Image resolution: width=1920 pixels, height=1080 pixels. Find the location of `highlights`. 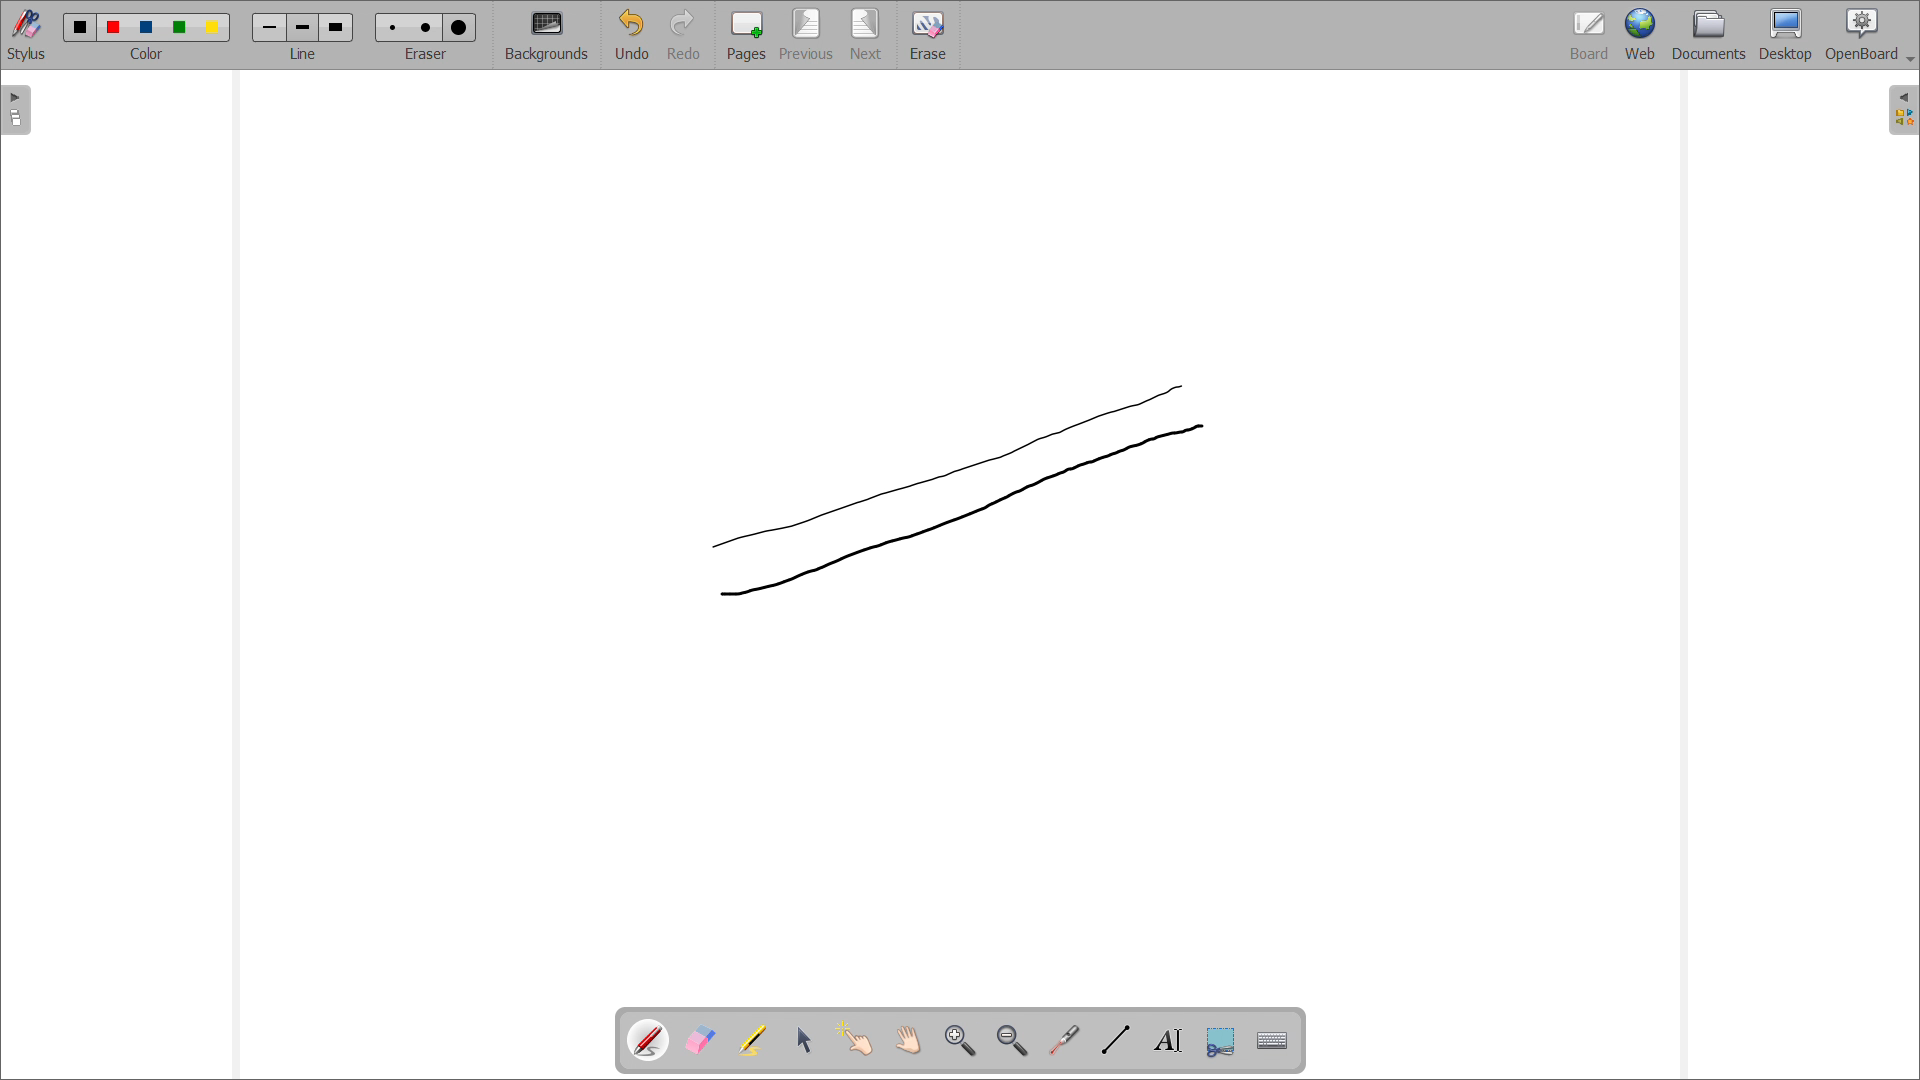

highlights is located at coordinates (753, 1040).